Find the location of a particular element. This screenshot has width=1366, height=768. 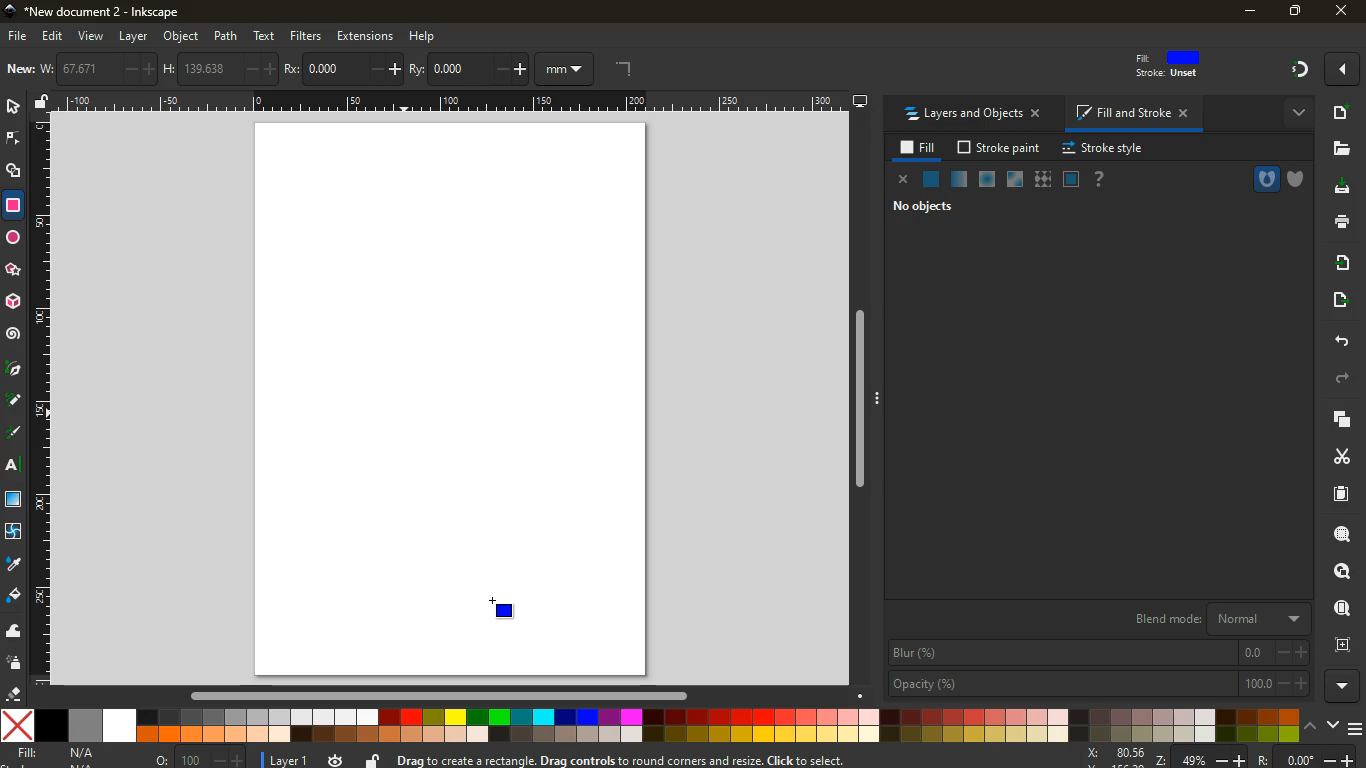

layer 1 is located at coordinates (288, 761).